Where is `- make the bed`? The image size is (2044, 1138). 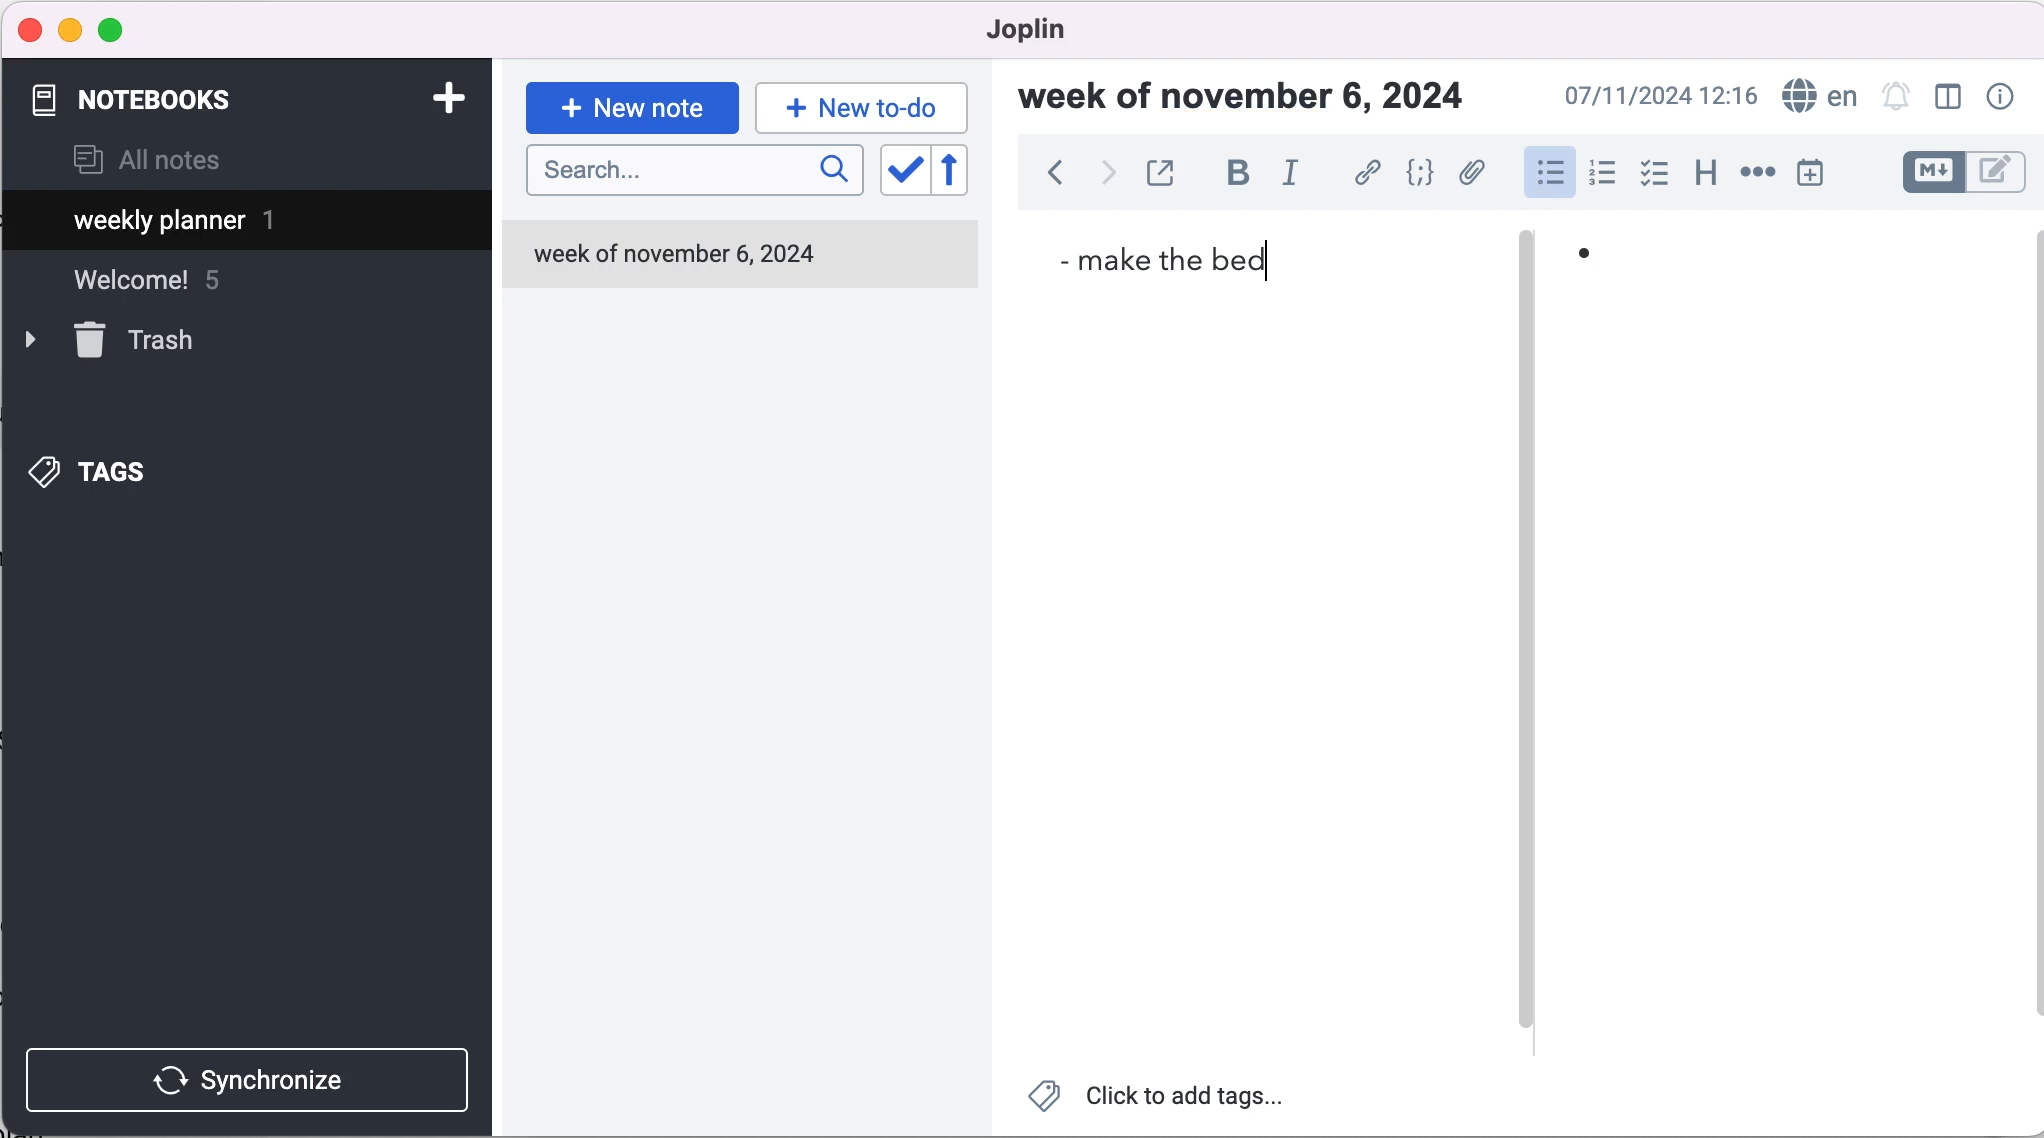
- make the bed is located at coordinates (1169, 262).